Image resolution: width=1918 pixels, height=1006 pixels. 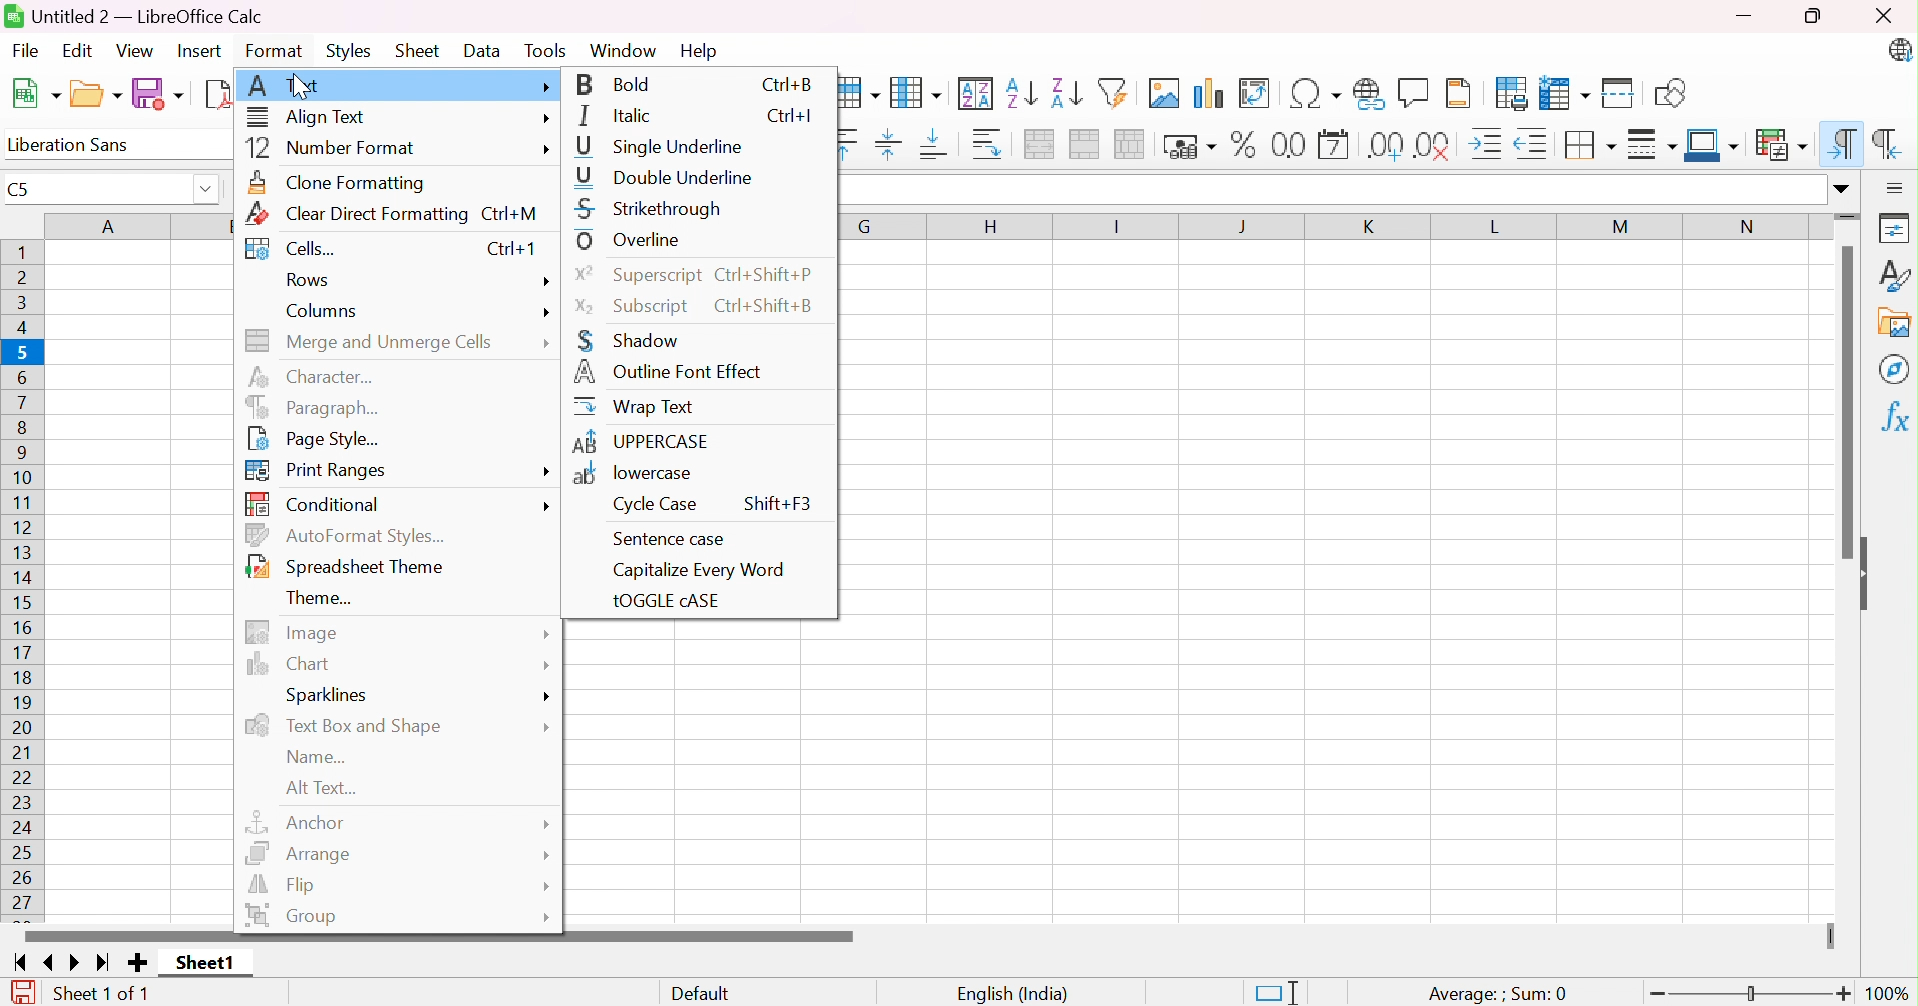 What do you see at coordinates (1133, 144) in the screenshot?
I see `Unmerge Cells` at bounding box center [1133, 144].